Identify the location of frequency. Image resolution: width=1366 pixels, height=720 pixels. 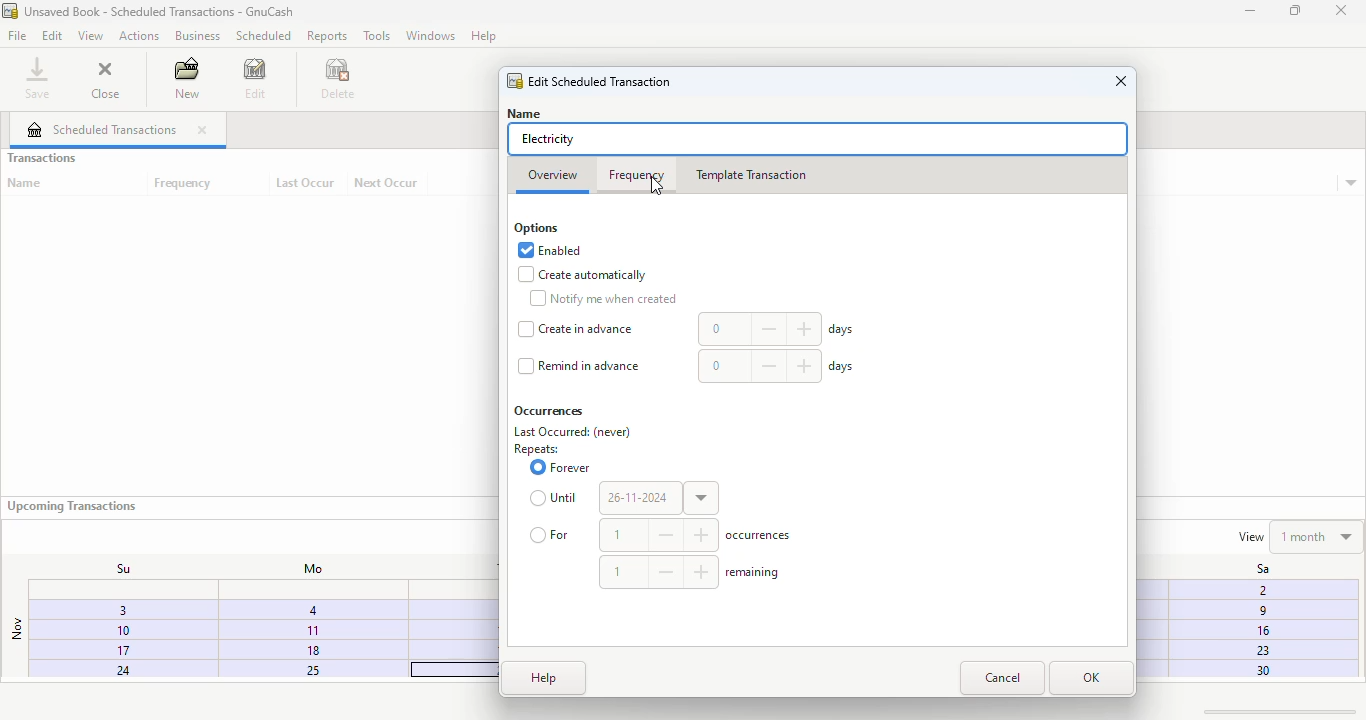
(635, 174).